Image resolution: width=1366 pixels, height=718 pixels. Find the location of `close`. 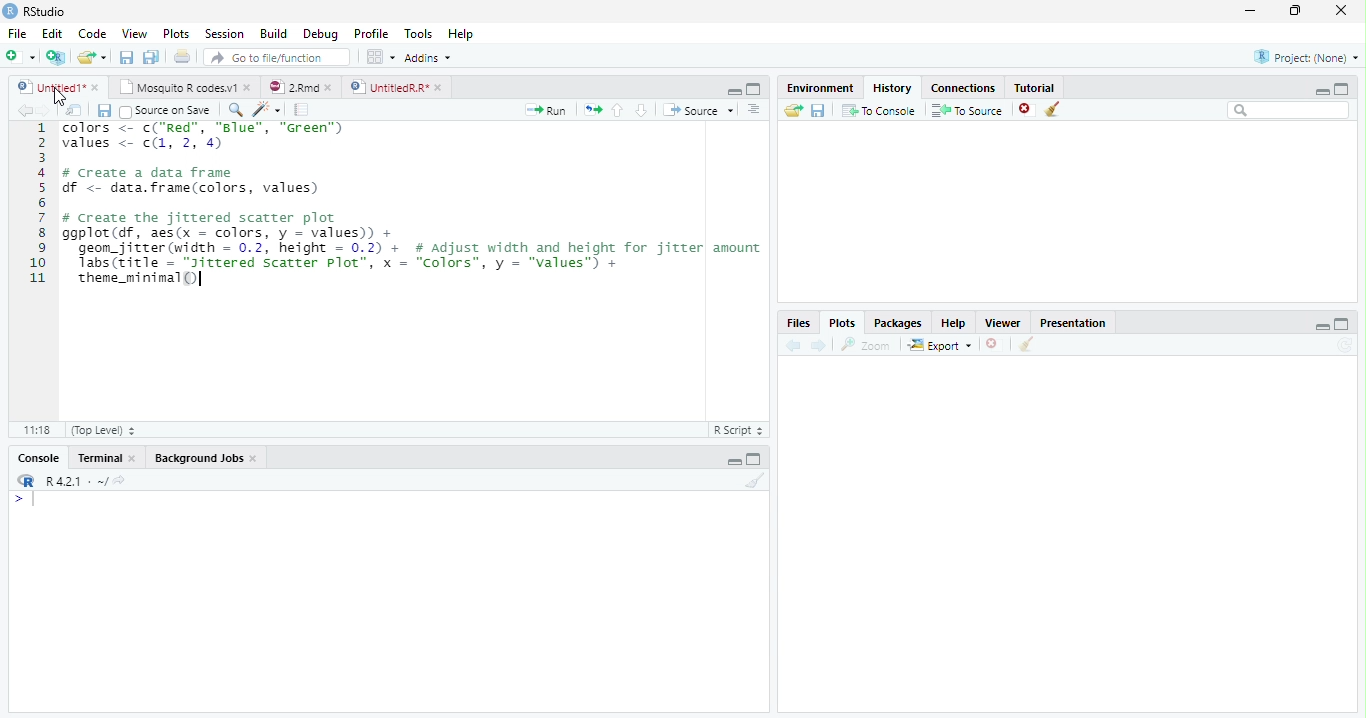

close is located at coordinates (247, 87).